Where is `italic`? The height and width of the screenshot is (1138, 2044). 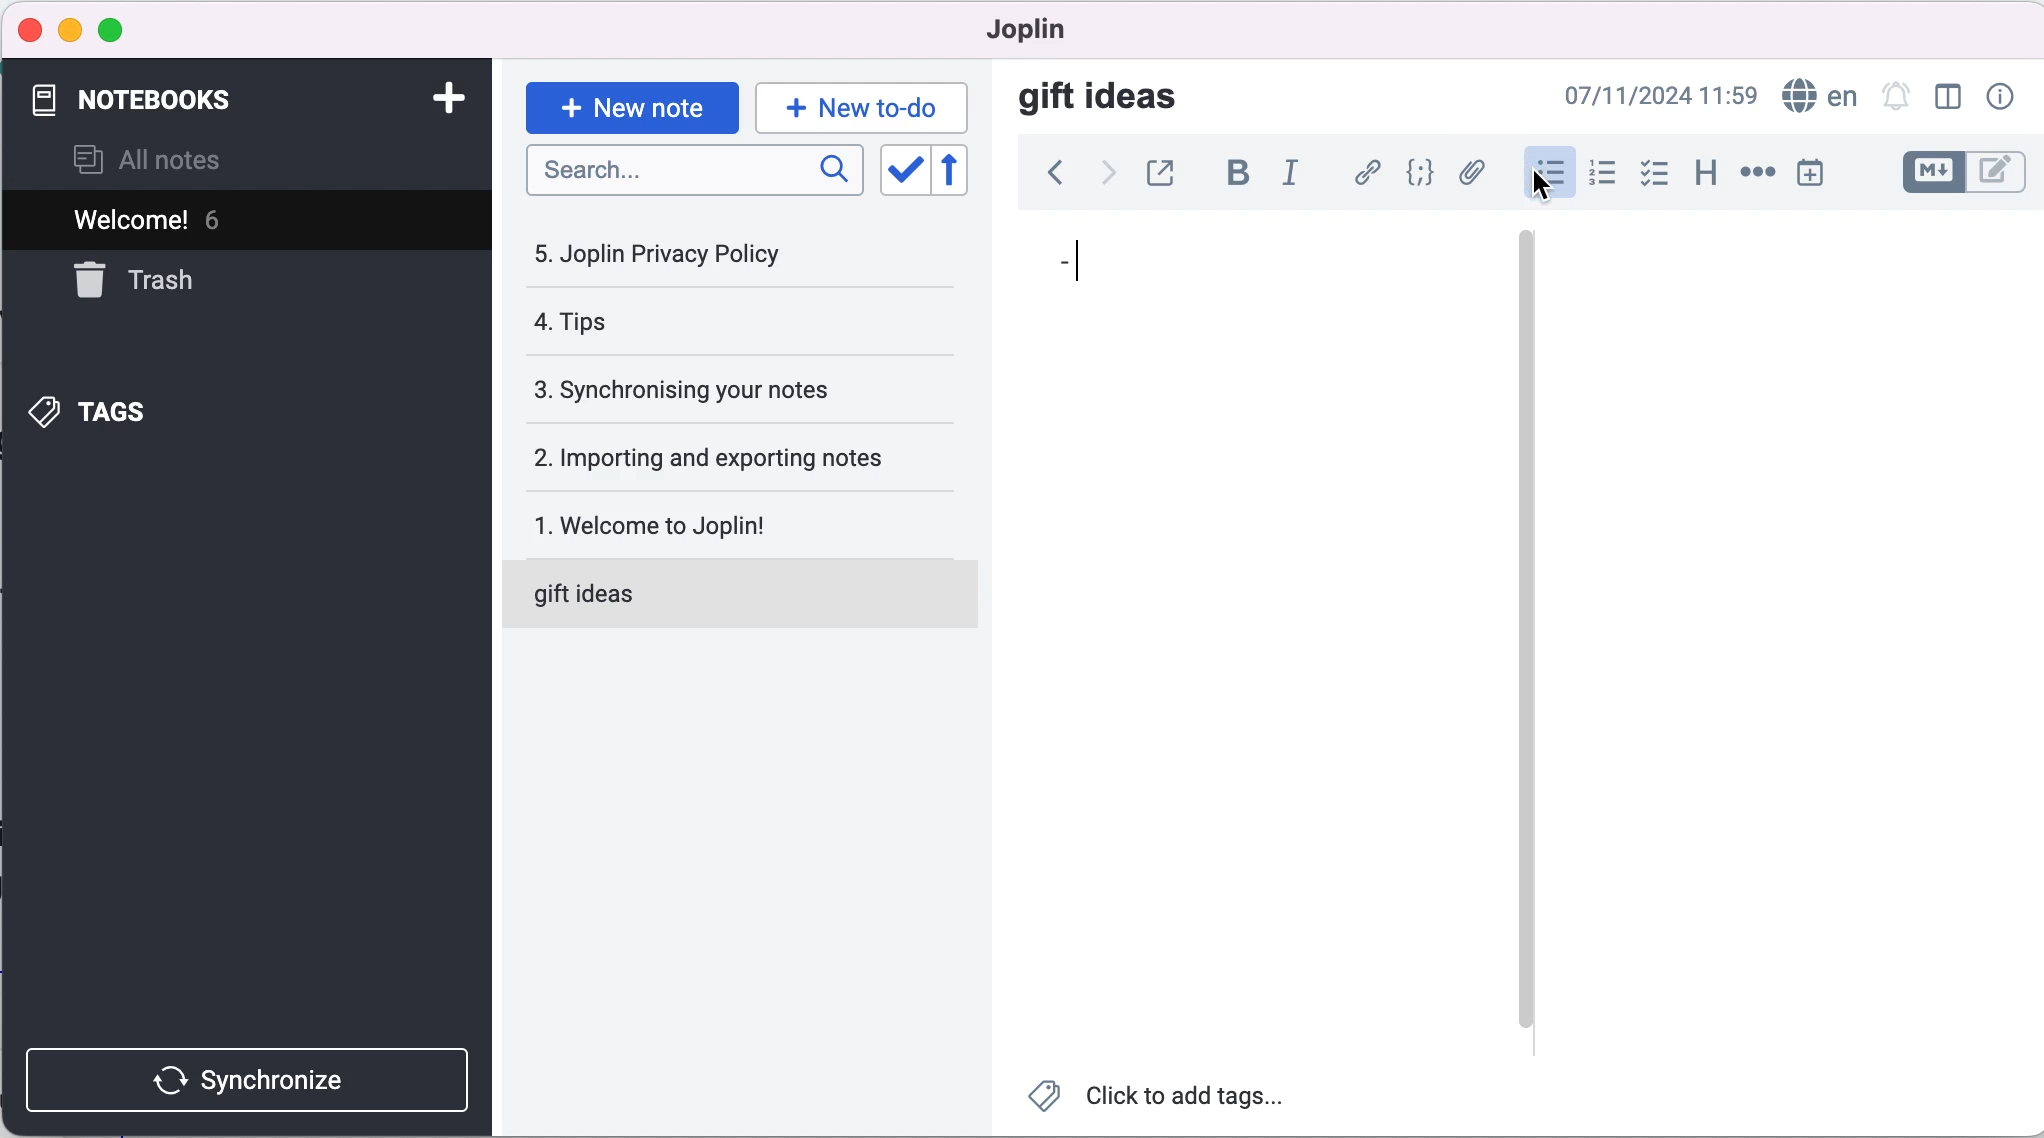 italic is located at coordinates (1290, 175).